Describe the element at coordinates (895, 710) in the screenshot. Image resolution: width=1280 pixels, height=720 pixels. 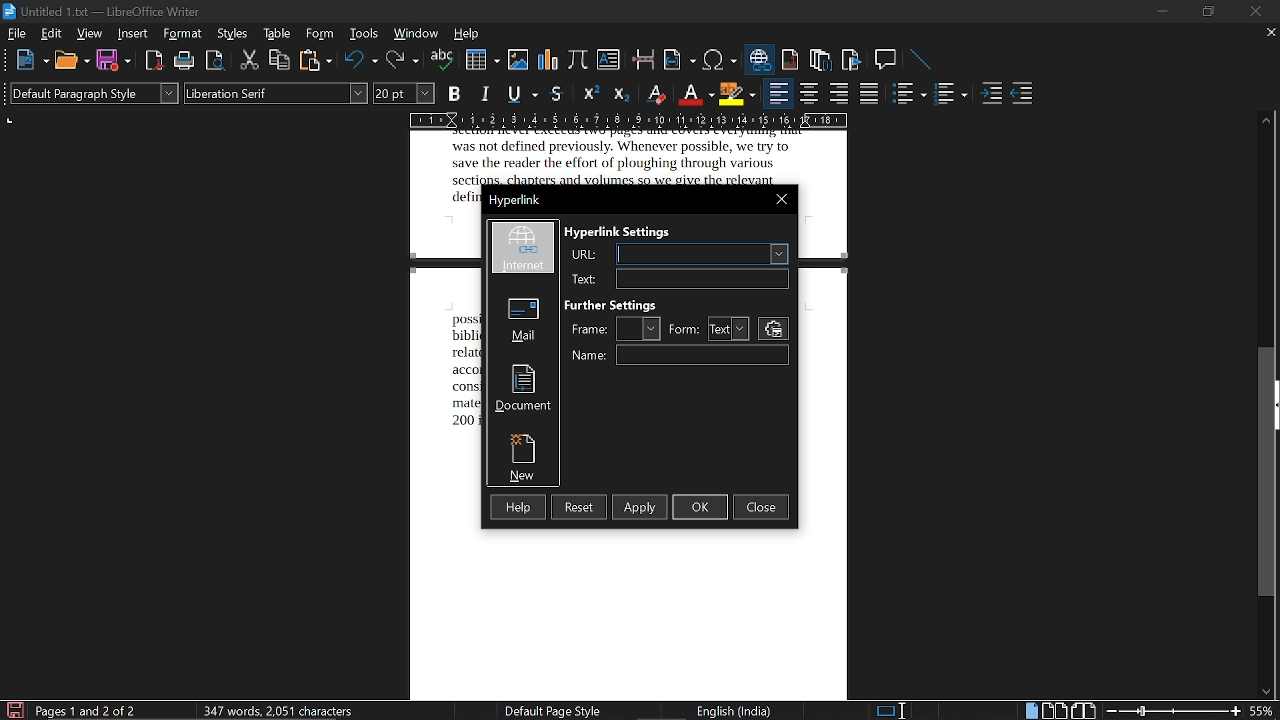
I see `standard selection` at that location.